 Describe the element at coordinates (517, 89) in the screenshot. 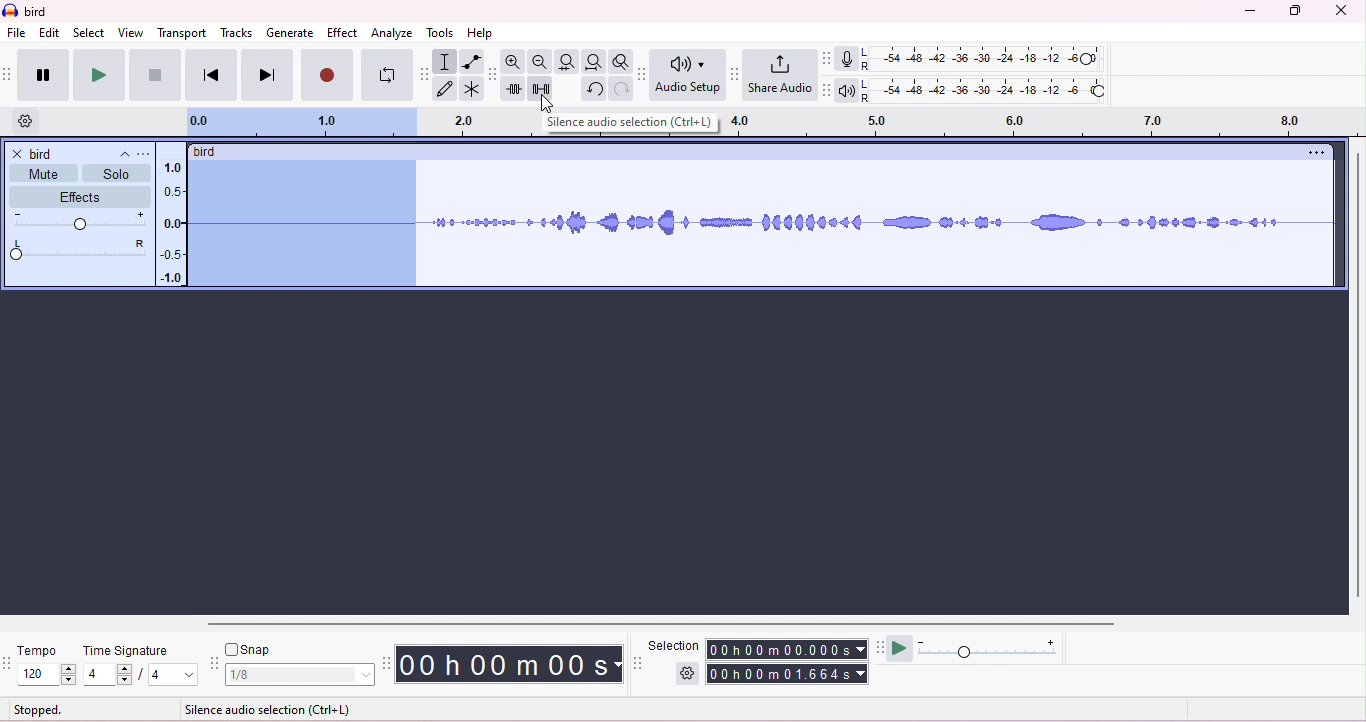

I see `trim outside selection` at that location.